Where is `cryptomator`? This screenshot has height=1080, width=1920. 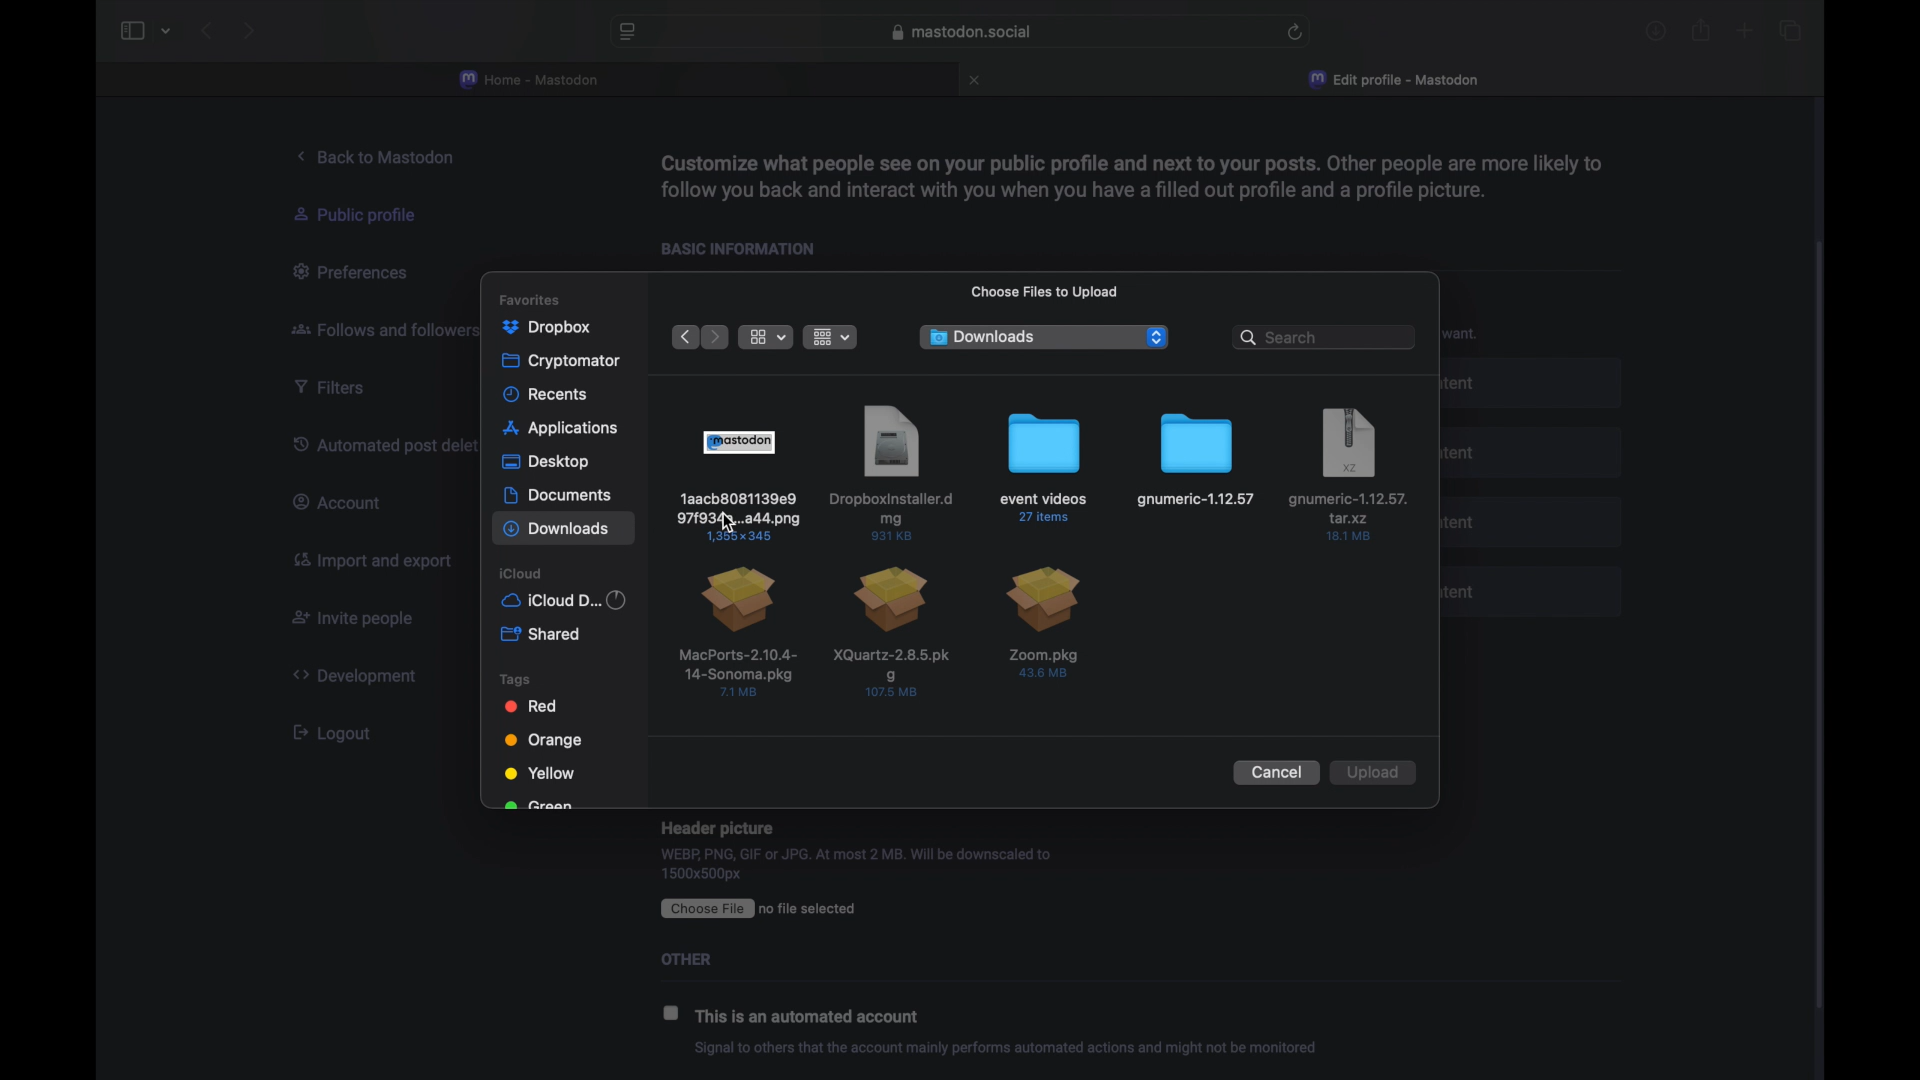
cryptomator is located at coordinates (562, 361).